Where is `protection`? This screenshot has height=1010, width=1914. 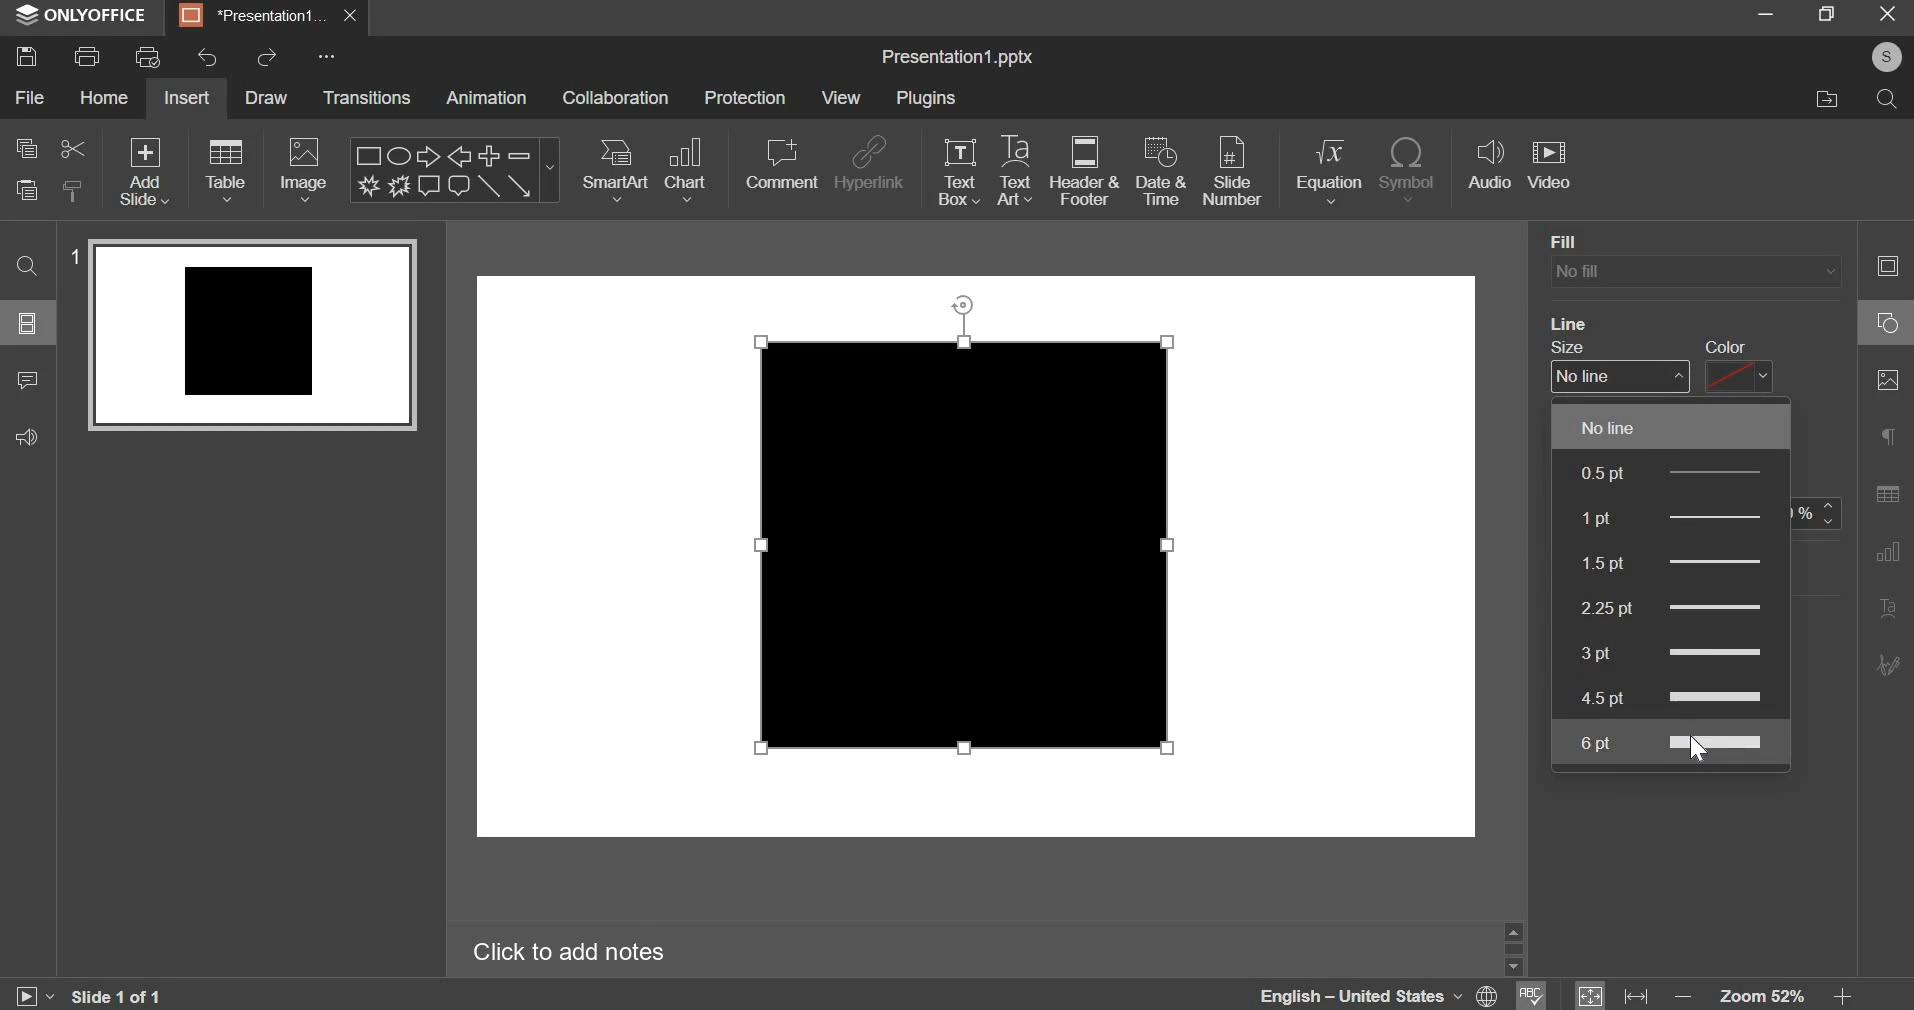 protection is located at coordinates (745, 97).